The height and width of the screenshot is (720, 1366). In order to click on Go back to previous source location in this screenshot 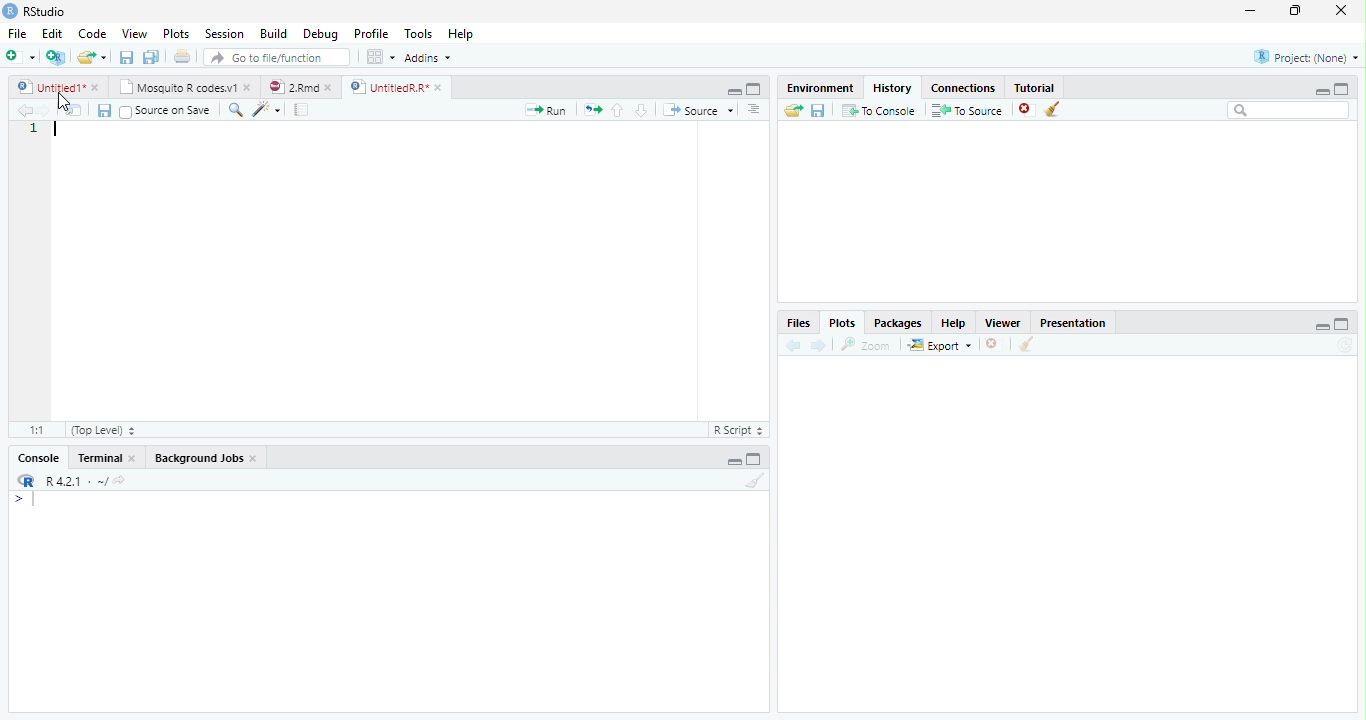, I will do `click(24, 110)`.